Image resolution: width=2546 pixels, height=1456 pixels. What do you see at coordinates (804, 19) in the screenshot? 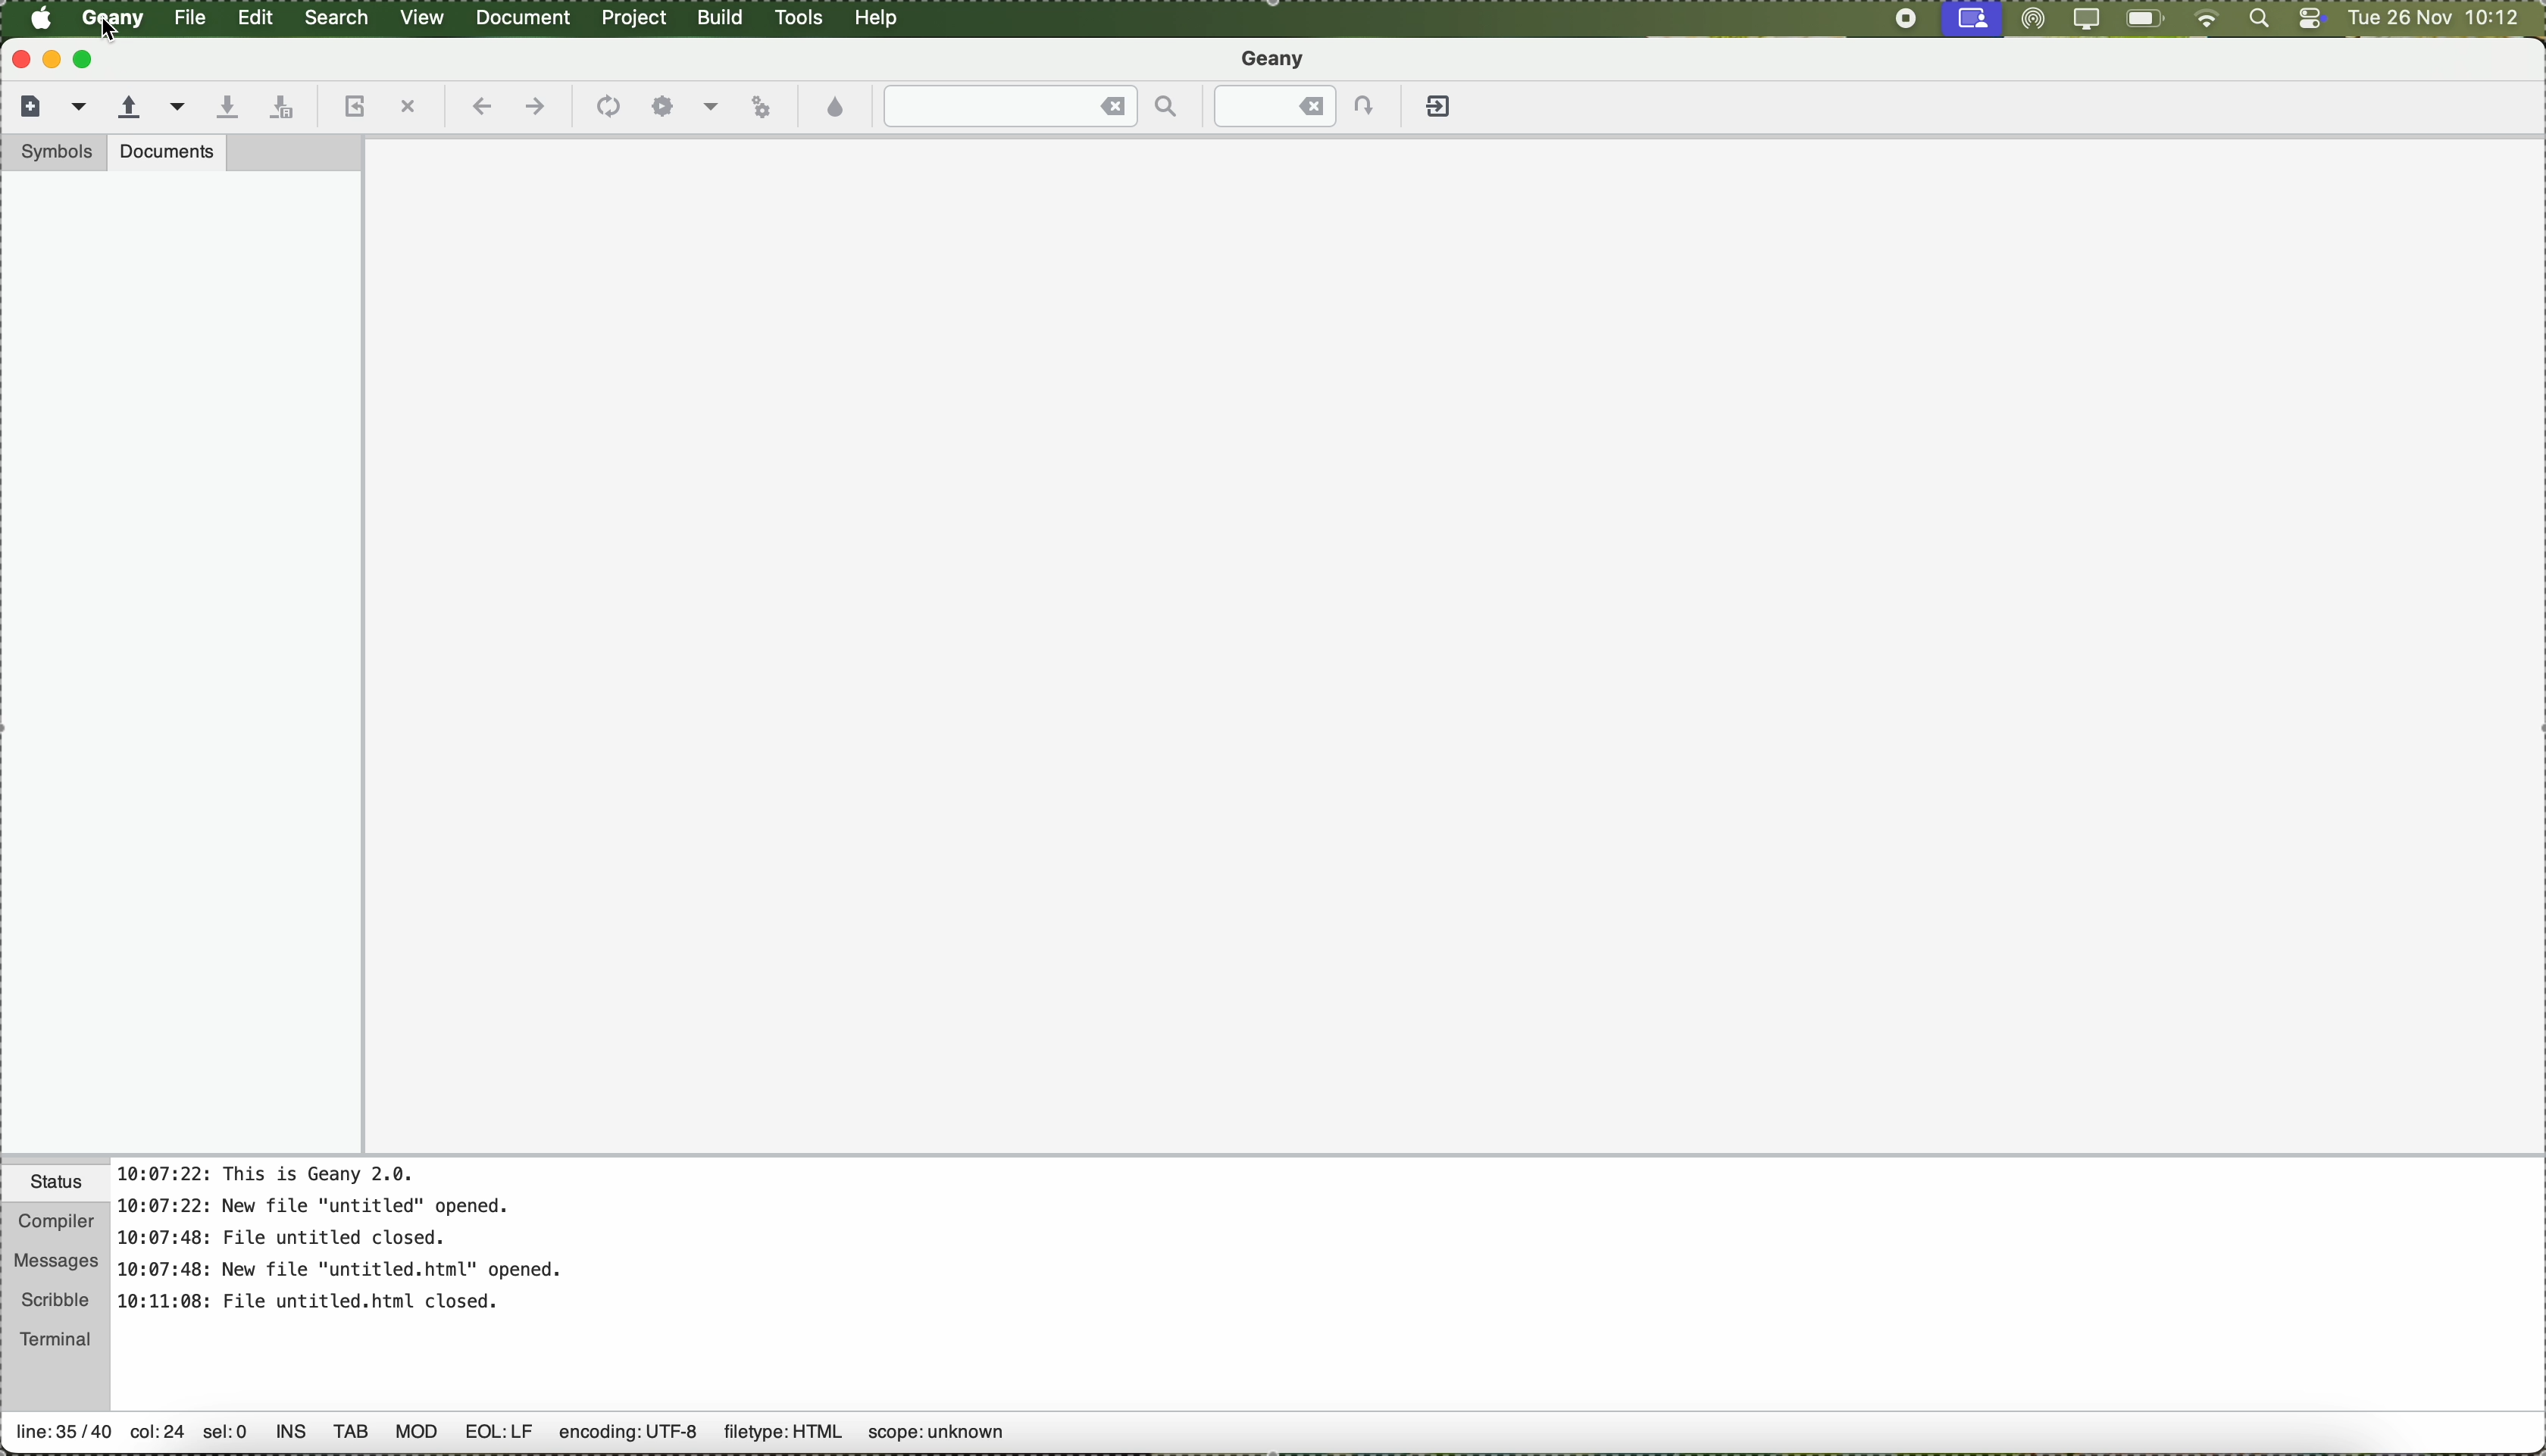
I see `tools` at bounding box center [804, 19].